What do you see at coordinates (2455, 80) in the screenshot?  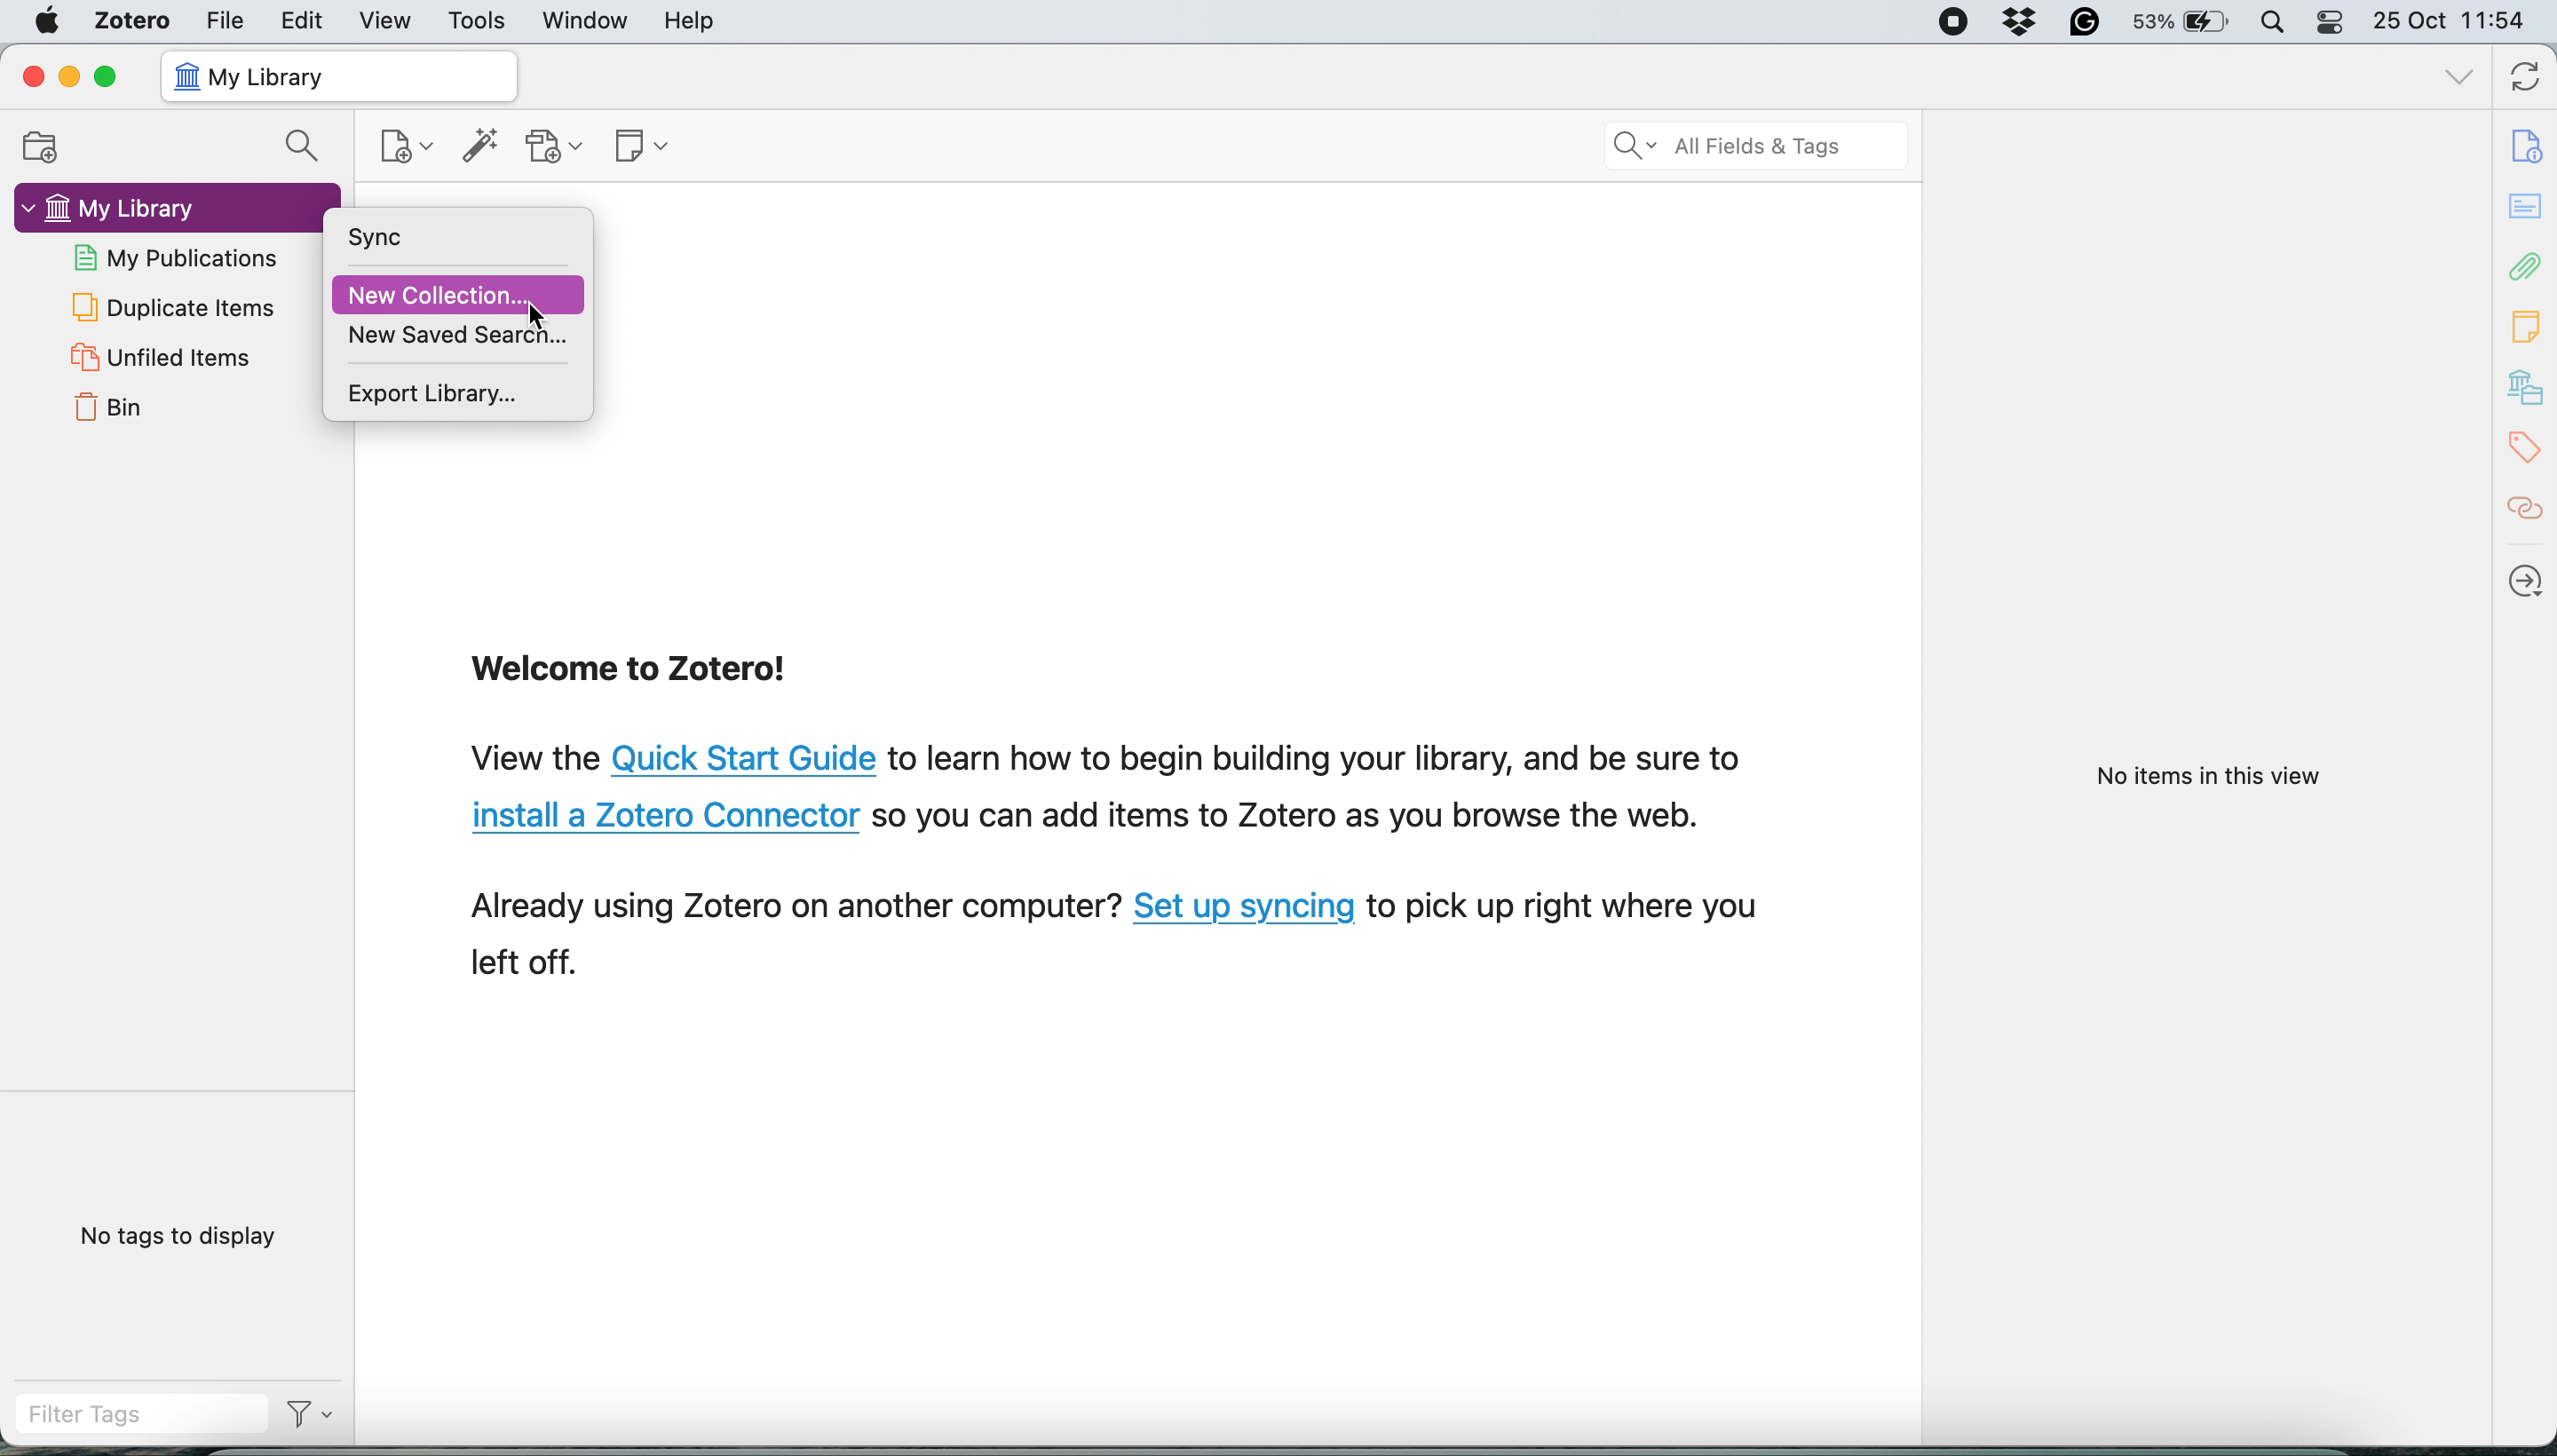 I see `list all tabs` at bounding box center [2455, 80].